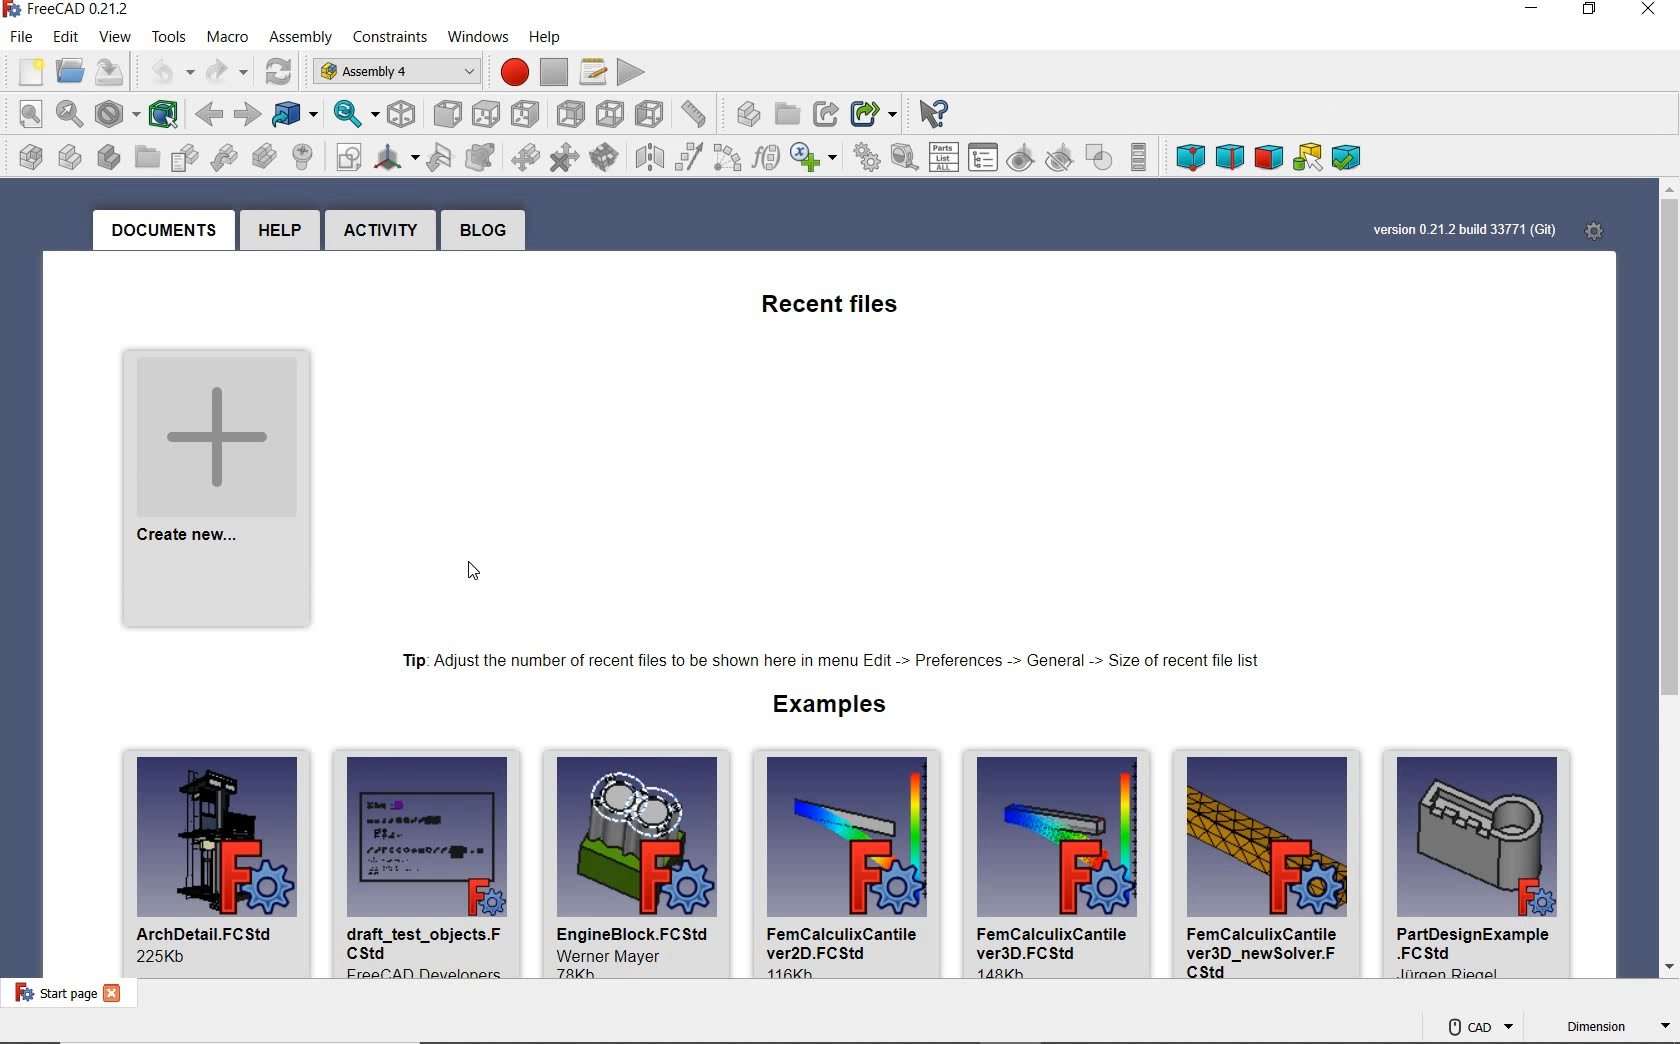 The width and height of the screenshot is (1680, 1044). What do you see at coordinates (297, 157) in the screenshot?
I see `insert screw` at bounding box center [297, 157].